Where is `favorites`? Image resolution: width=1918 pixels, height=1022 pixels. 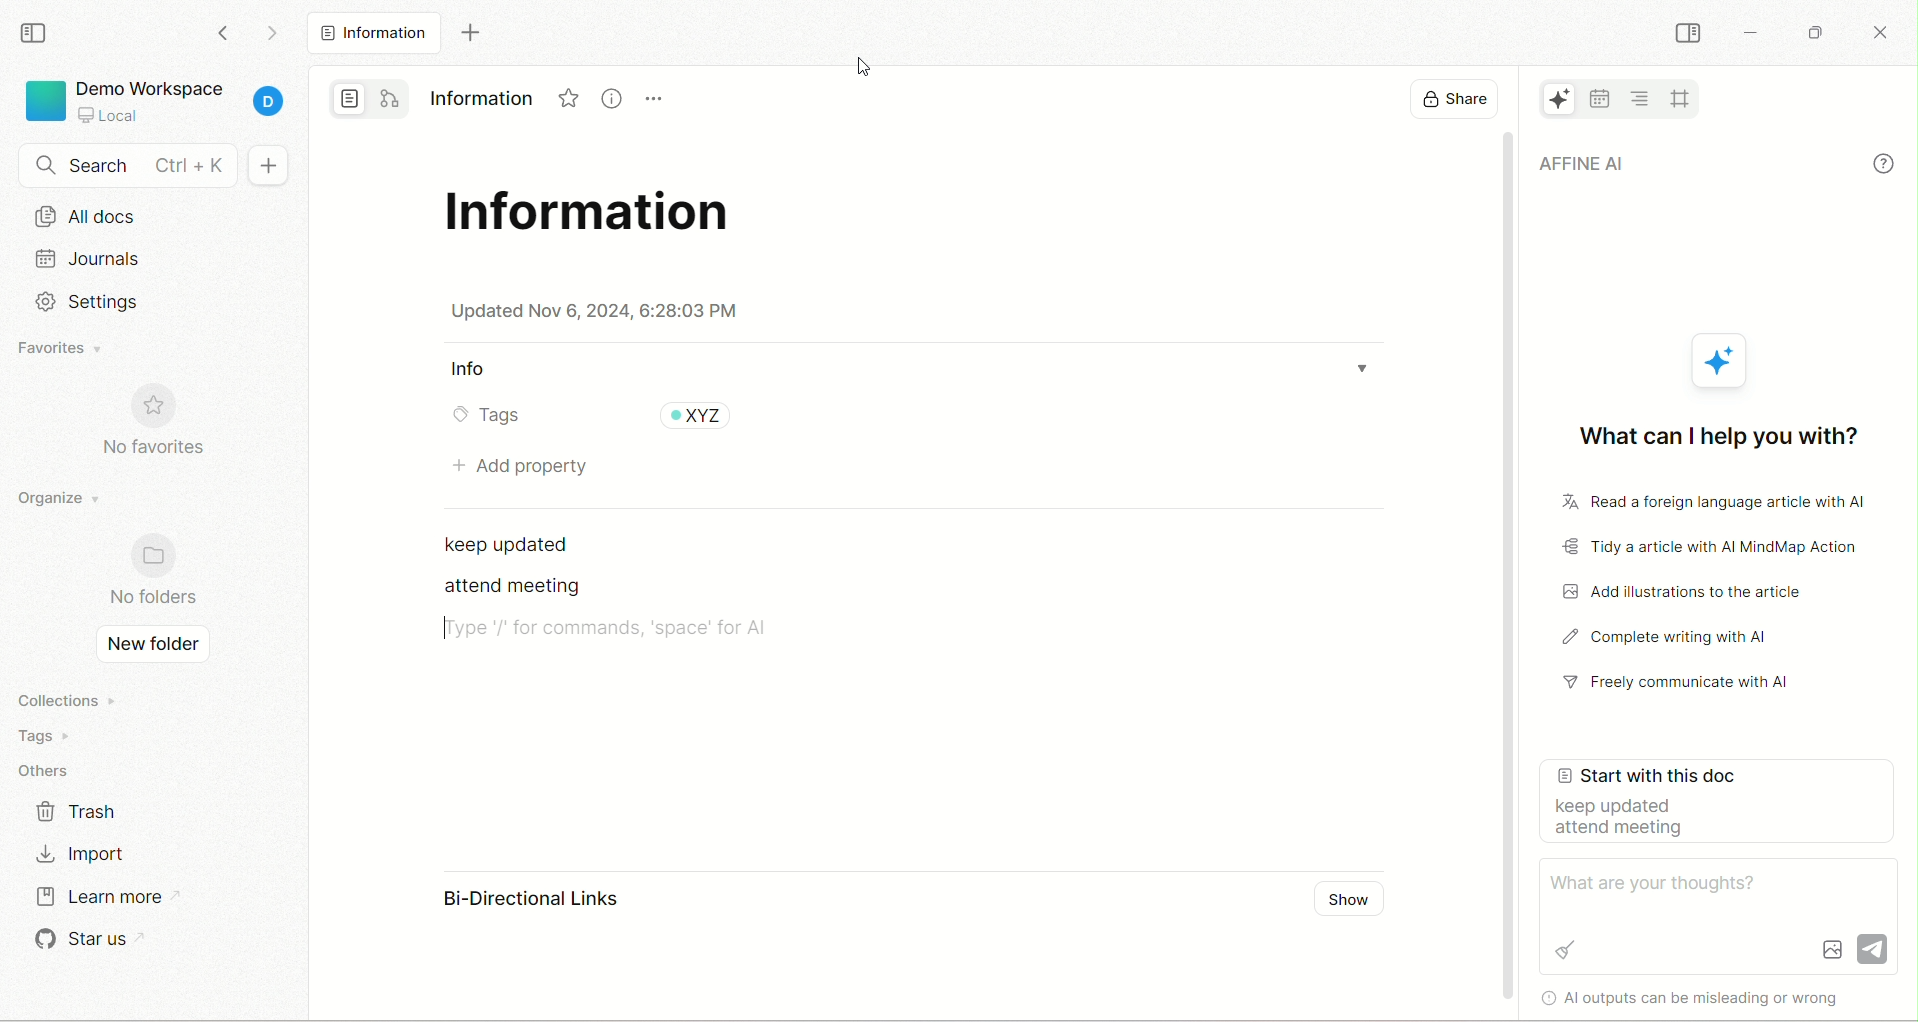 favorites is located at coordinates (61, 348).